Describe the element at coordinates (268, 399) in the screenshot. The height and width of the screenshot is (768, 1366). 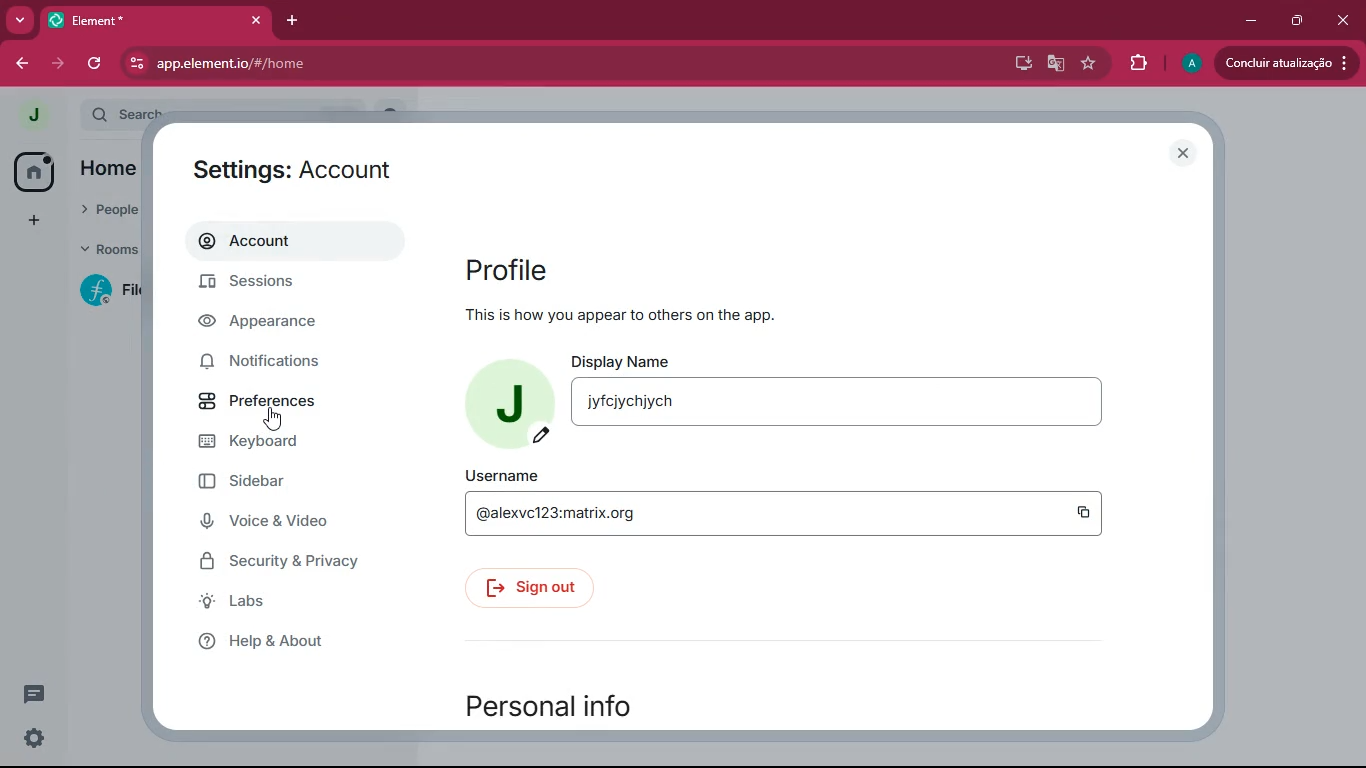
I see `preferences` at that location.